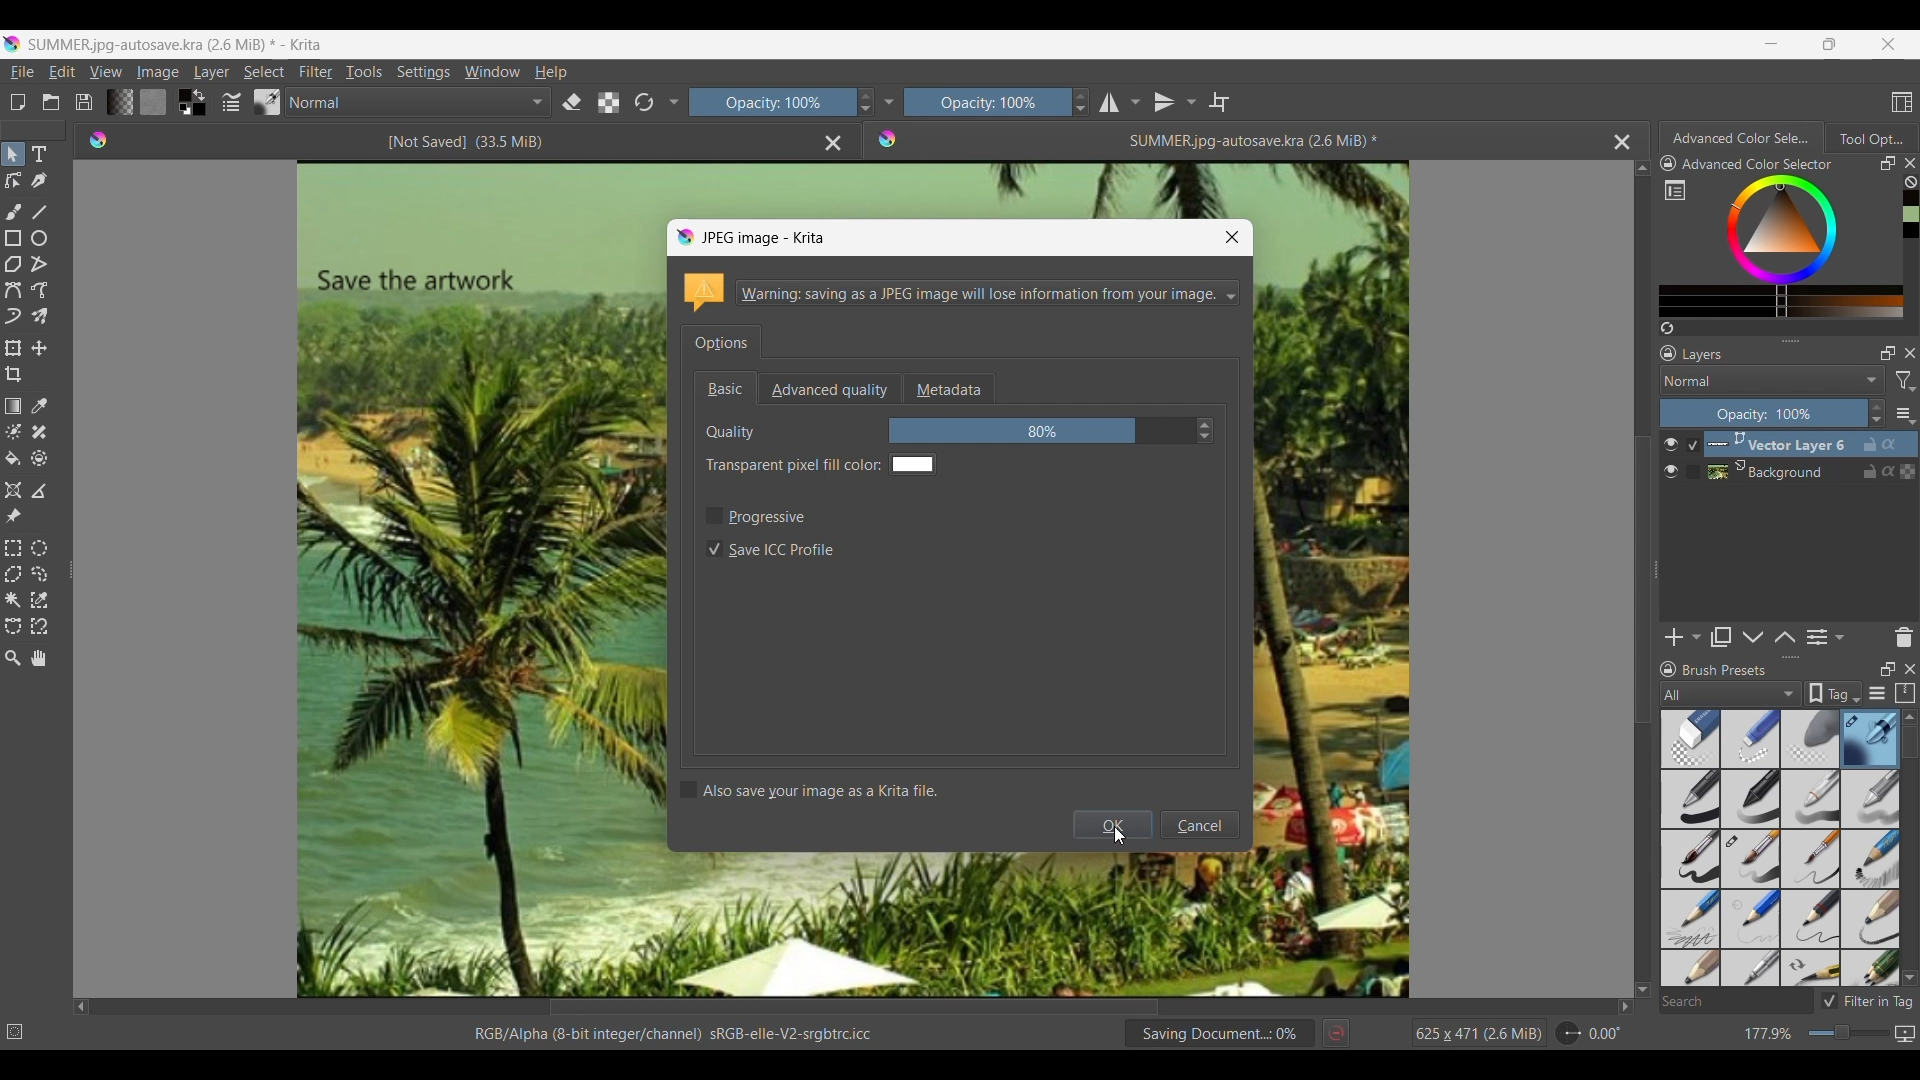  What do you see at coordinates (200, 110) in the screenshot?
I see `Background color` at bounding box center [200, 110].